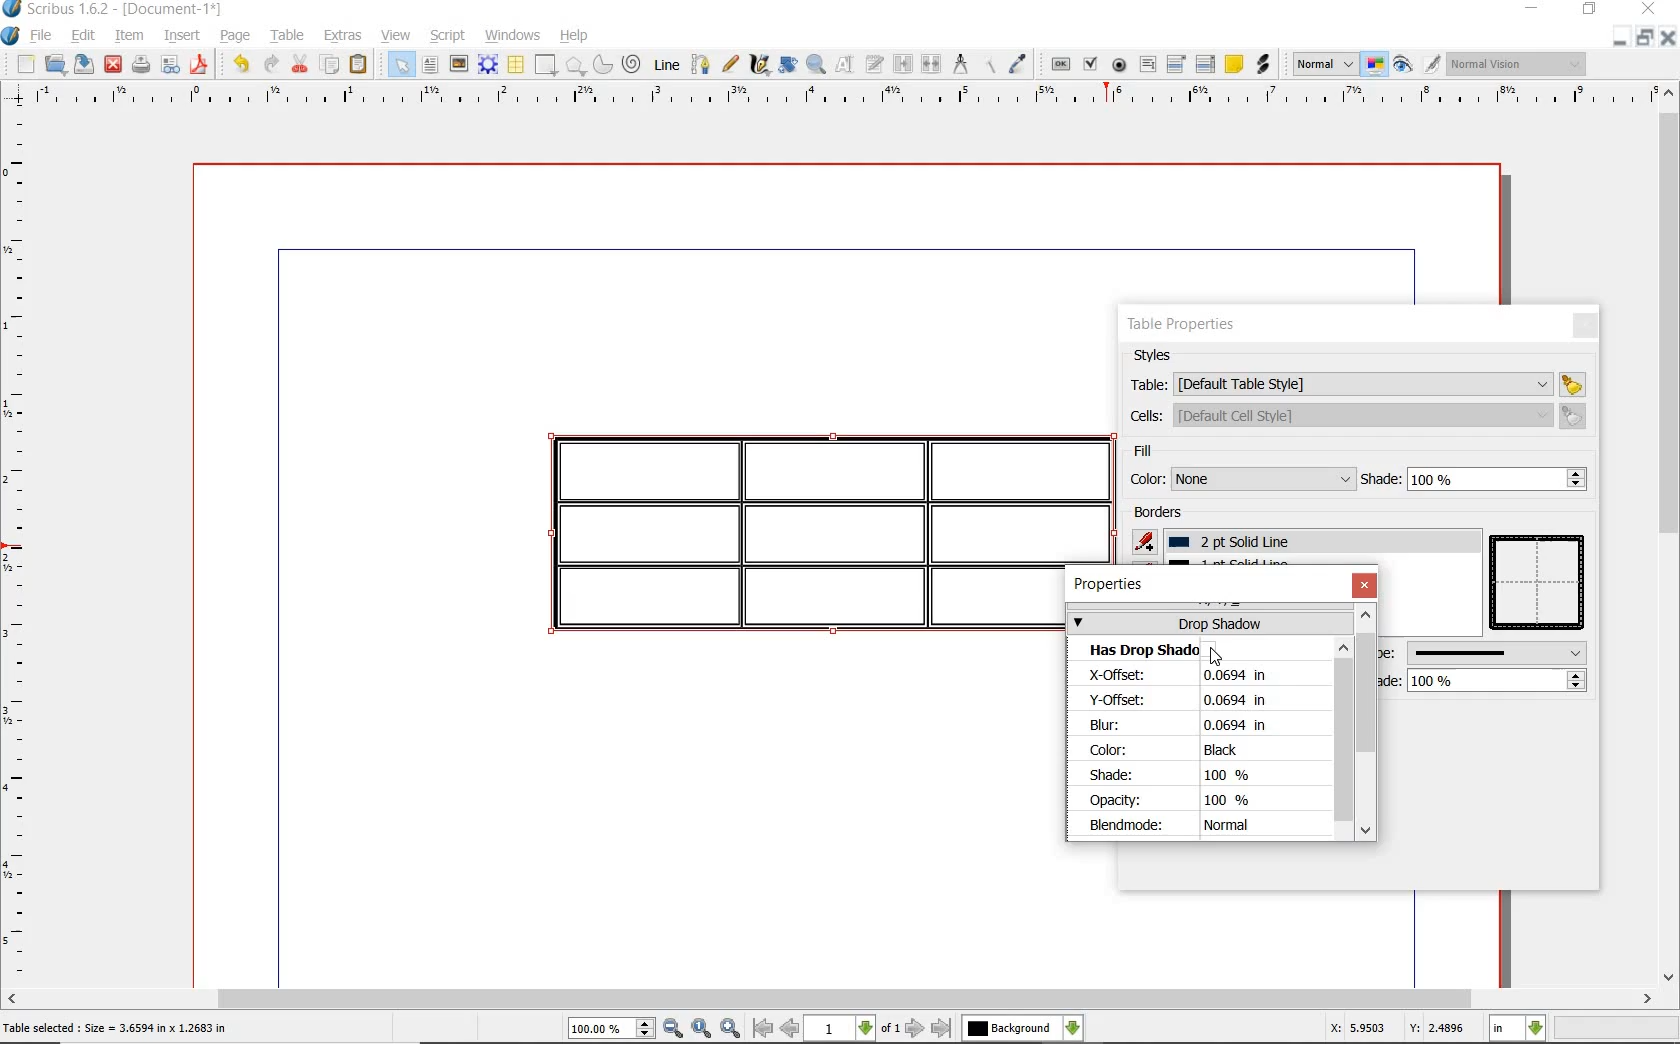  Describe the element at coordinates (731, 1028) in the screenshot. I see `zoom in` at that location.